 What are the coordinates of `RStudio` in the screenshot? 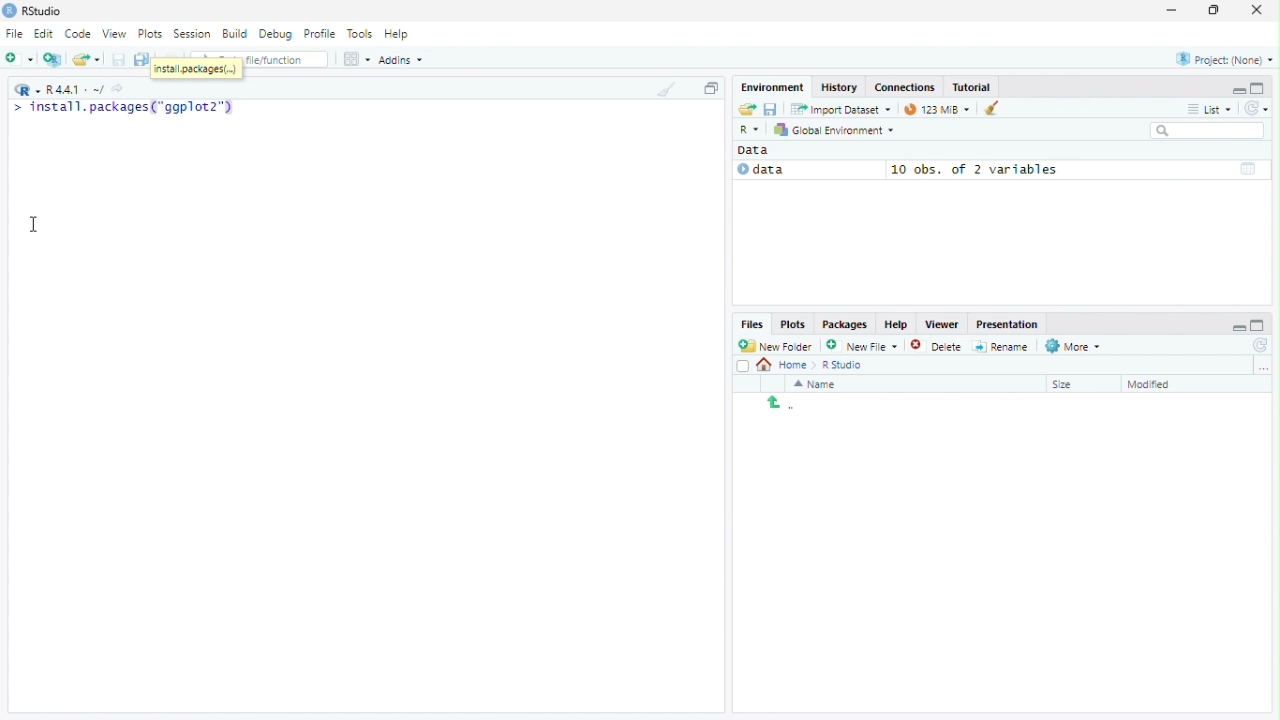 It's located at (44, 9).